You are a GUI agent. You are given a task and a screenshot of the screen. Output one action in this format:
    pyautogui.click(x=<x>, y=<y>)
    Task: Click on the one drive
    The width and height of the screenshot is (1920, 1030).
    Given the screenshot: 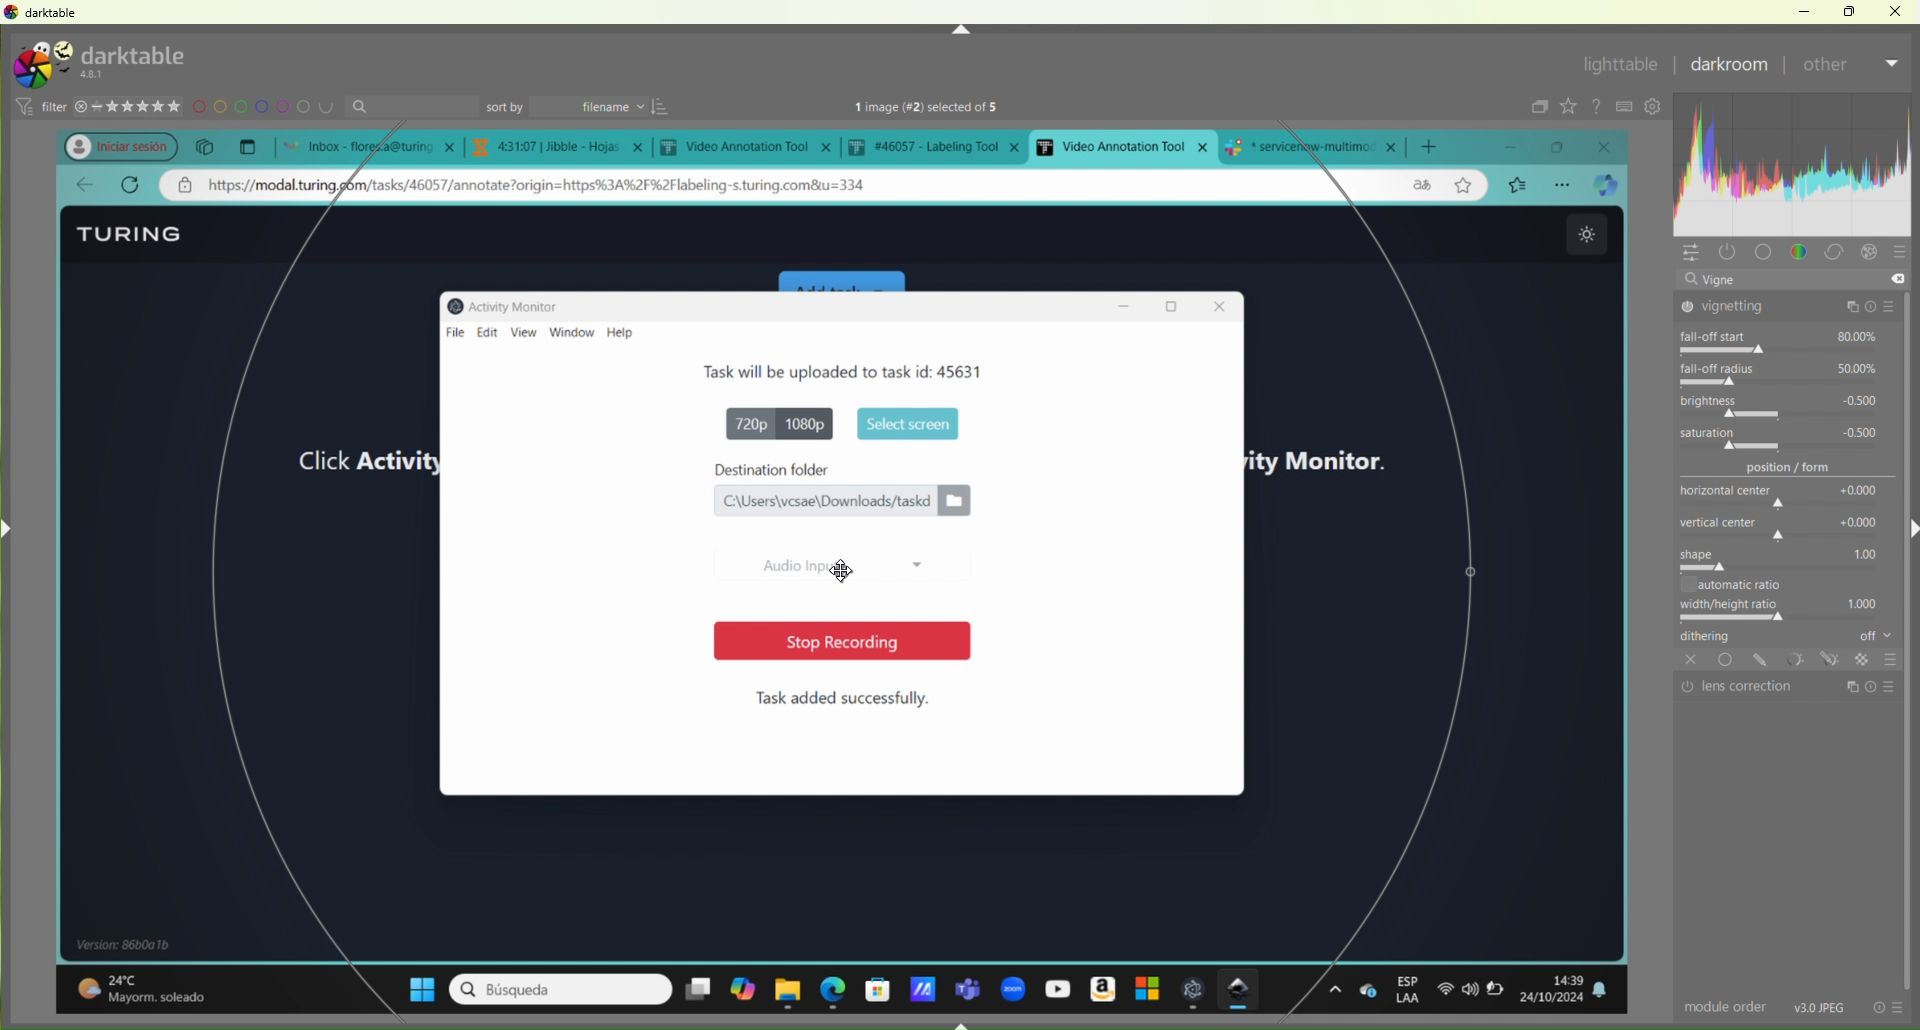 What is the action you would take?
    pyautogui.click(x=1368, y=990)
    